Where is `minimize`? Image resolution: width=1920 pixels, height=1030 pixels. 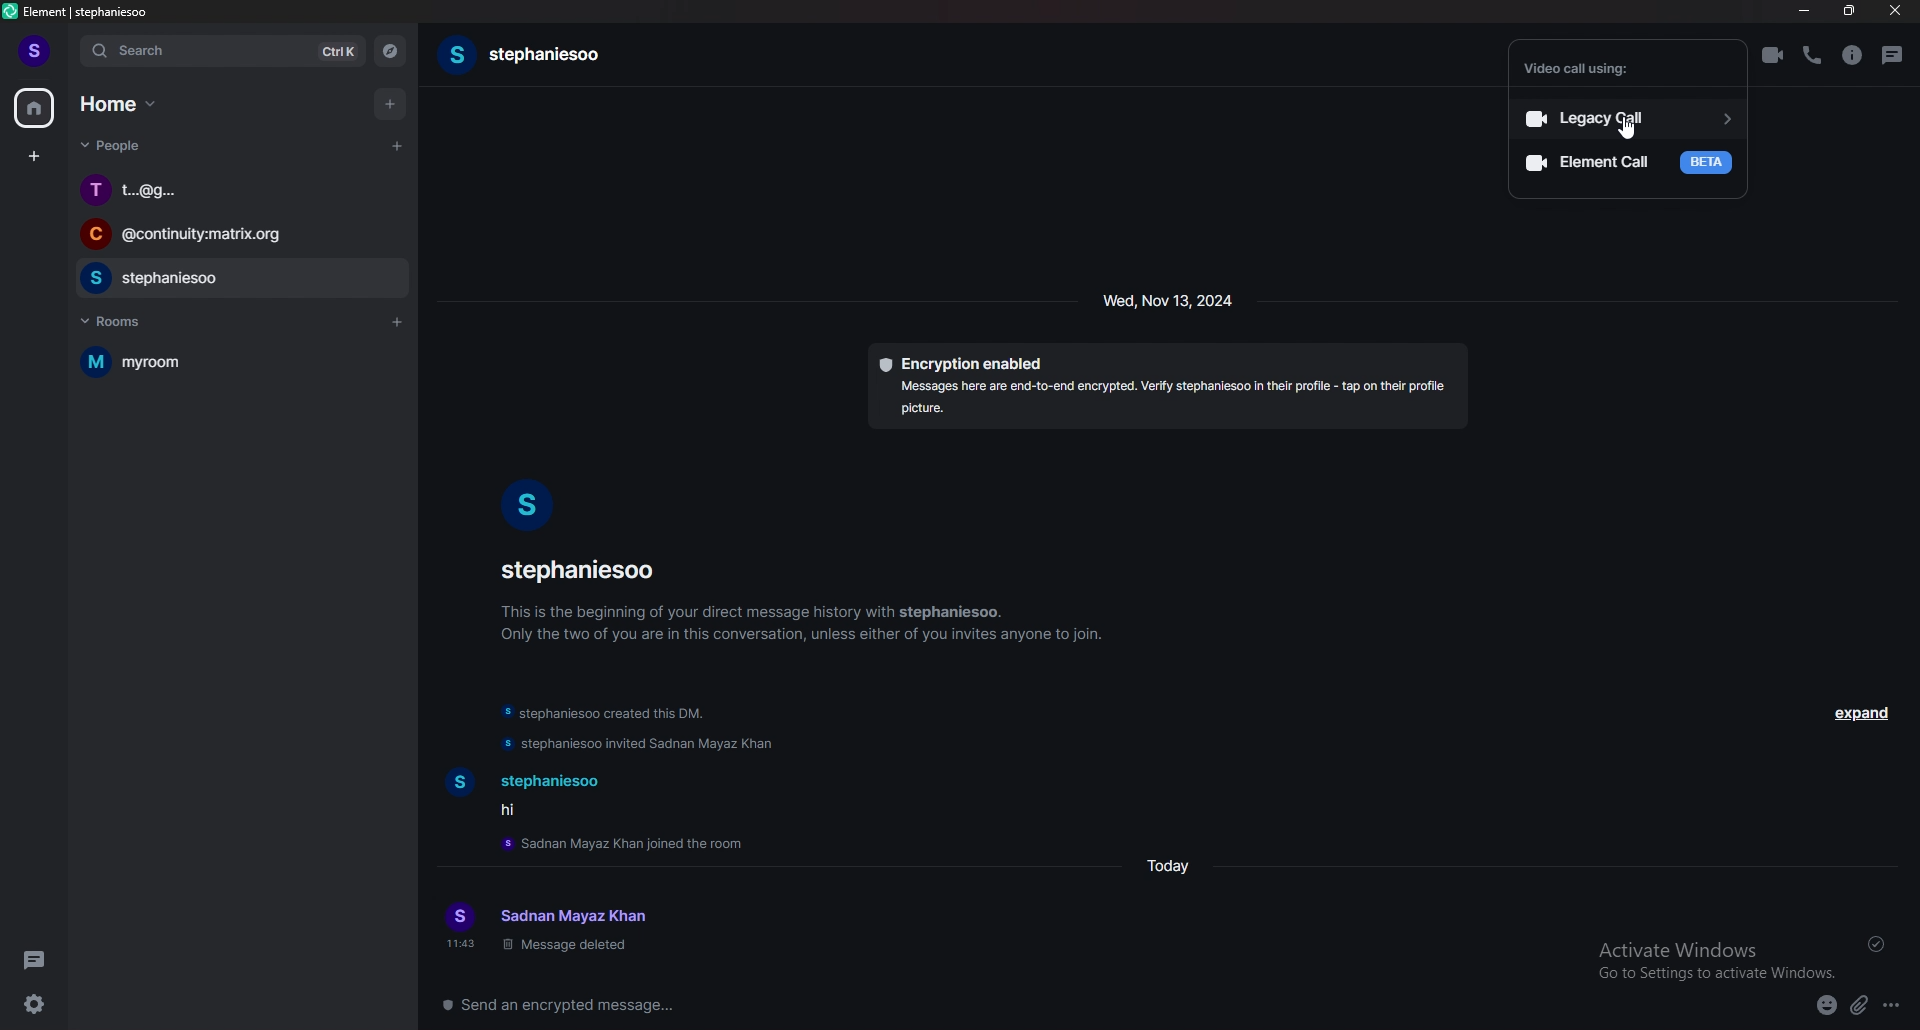
minimize is located at coordinates (1804, 11).